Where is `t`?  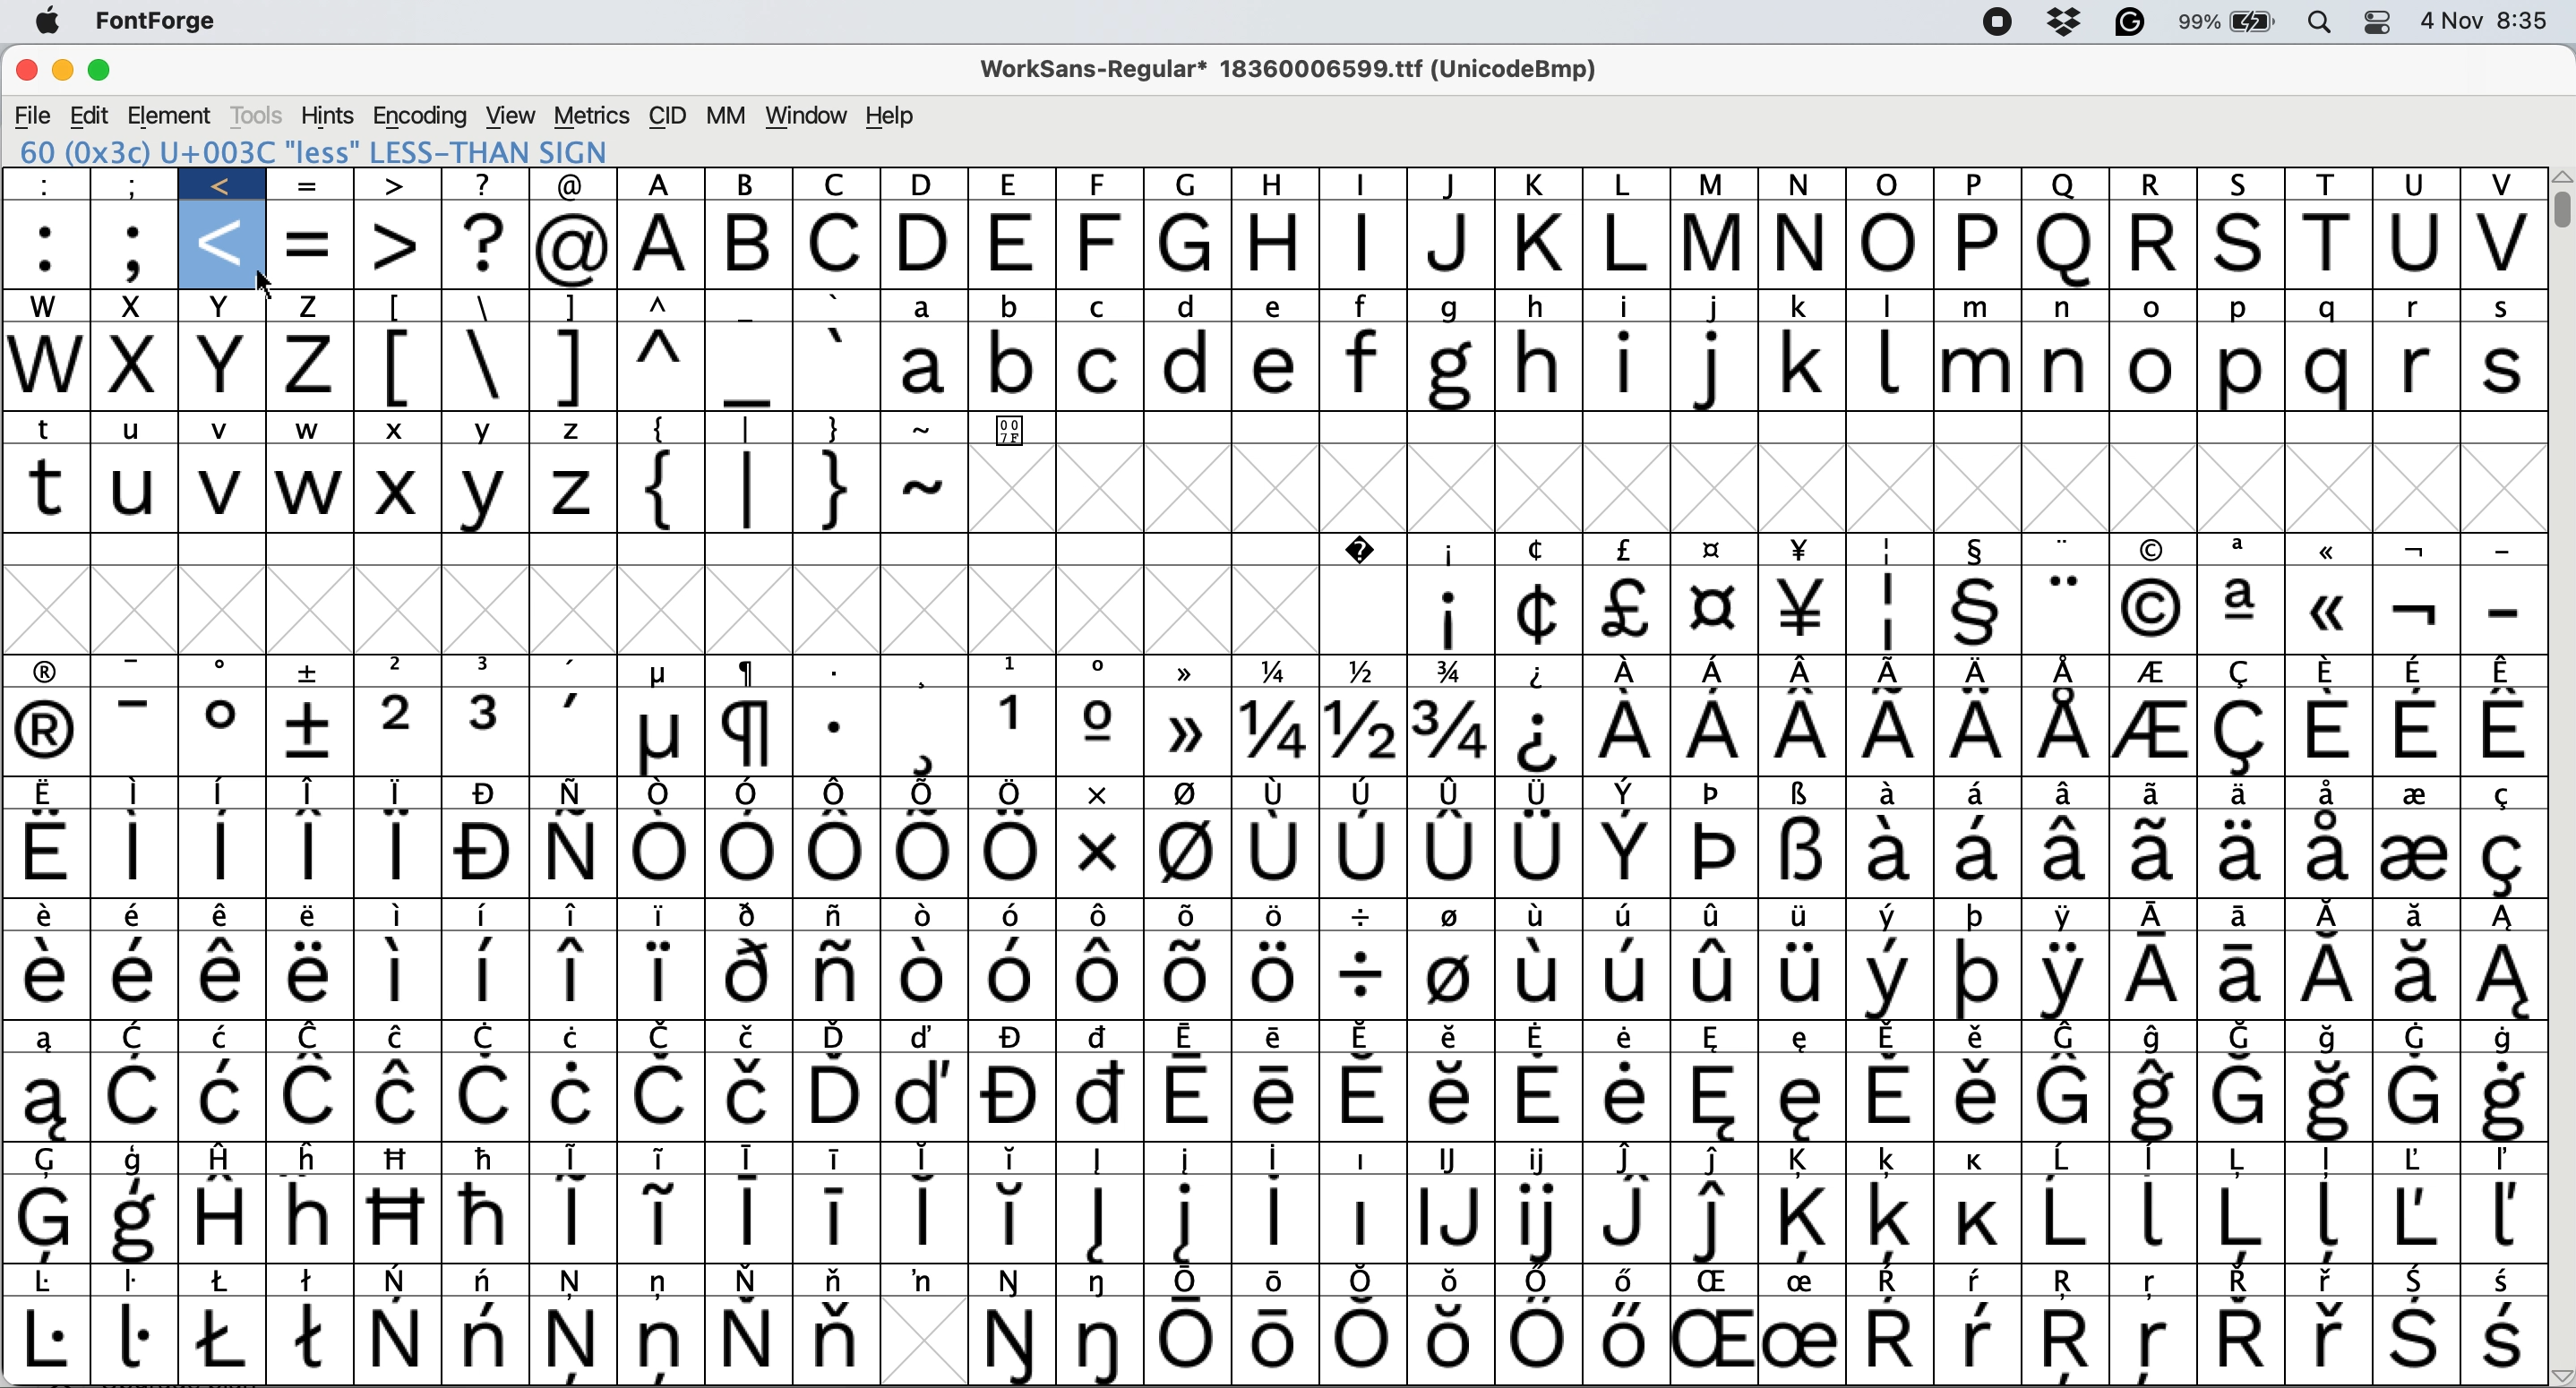
t is located at coordinates (54, 430).